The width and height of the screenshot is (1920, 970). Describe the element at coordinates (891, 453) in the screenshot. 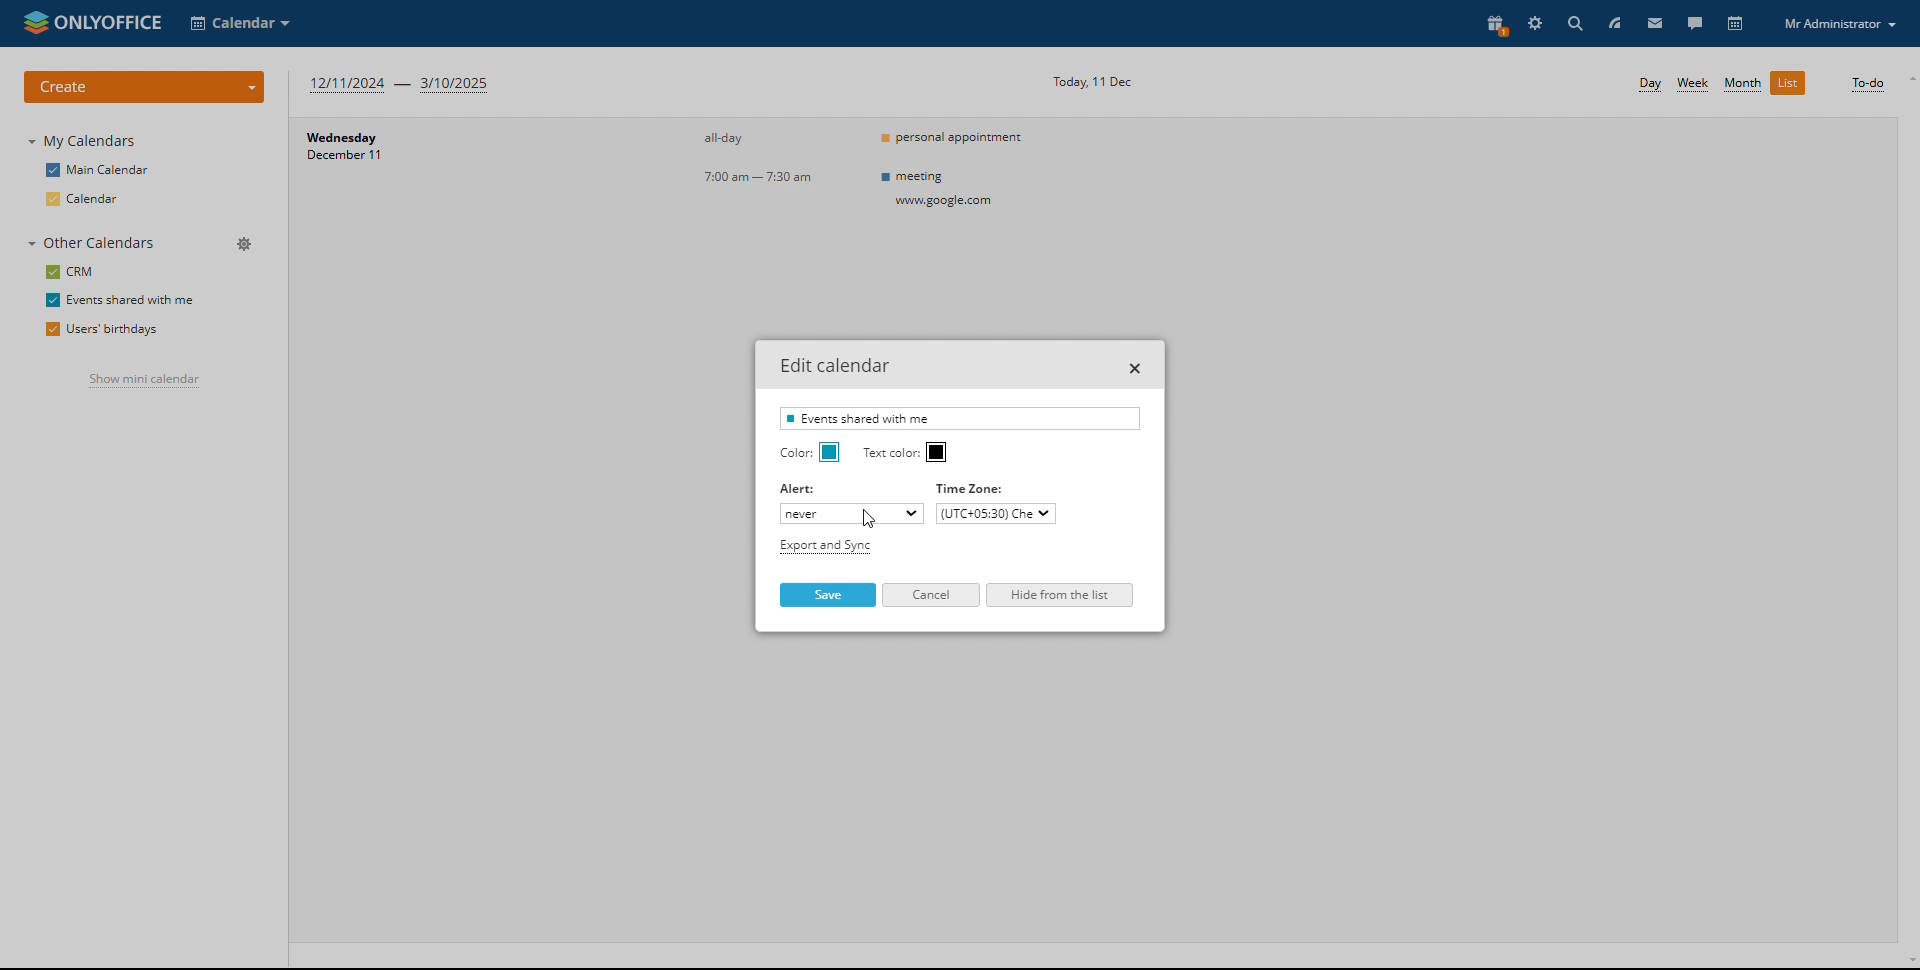

I see `ext color:` at that location.